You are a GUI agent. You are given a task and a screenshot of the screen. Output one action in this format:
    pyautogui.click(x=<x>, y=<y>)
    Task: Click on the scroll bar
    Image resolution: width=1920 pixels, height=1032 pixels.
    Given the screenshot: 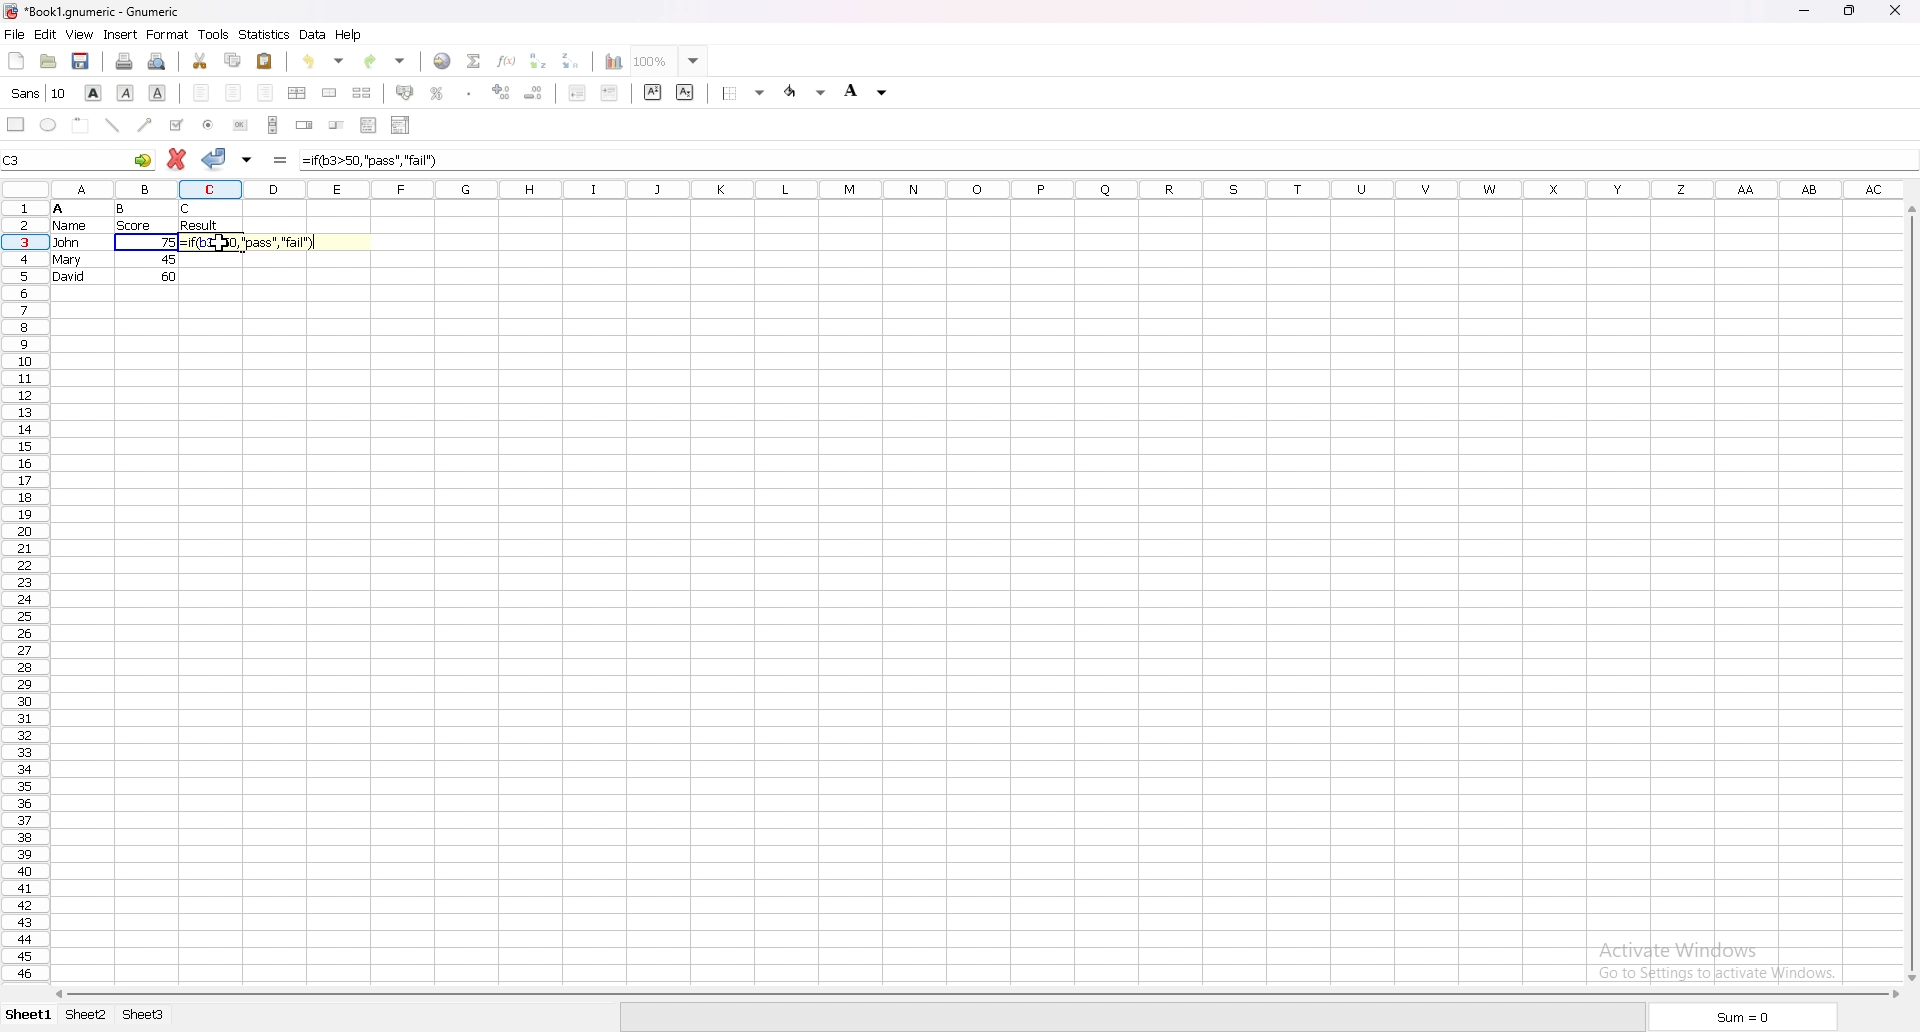 What is the action you would take?
    pyautogui.click(x=975, y=995)
    